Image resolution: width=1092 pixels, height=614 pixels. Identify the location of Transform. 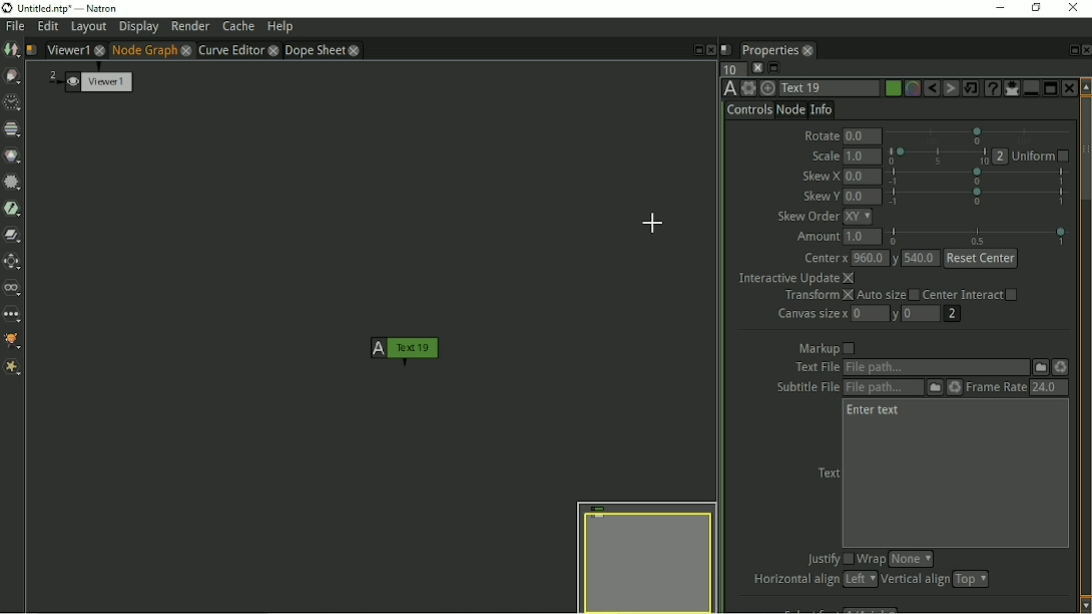
(816, 296).